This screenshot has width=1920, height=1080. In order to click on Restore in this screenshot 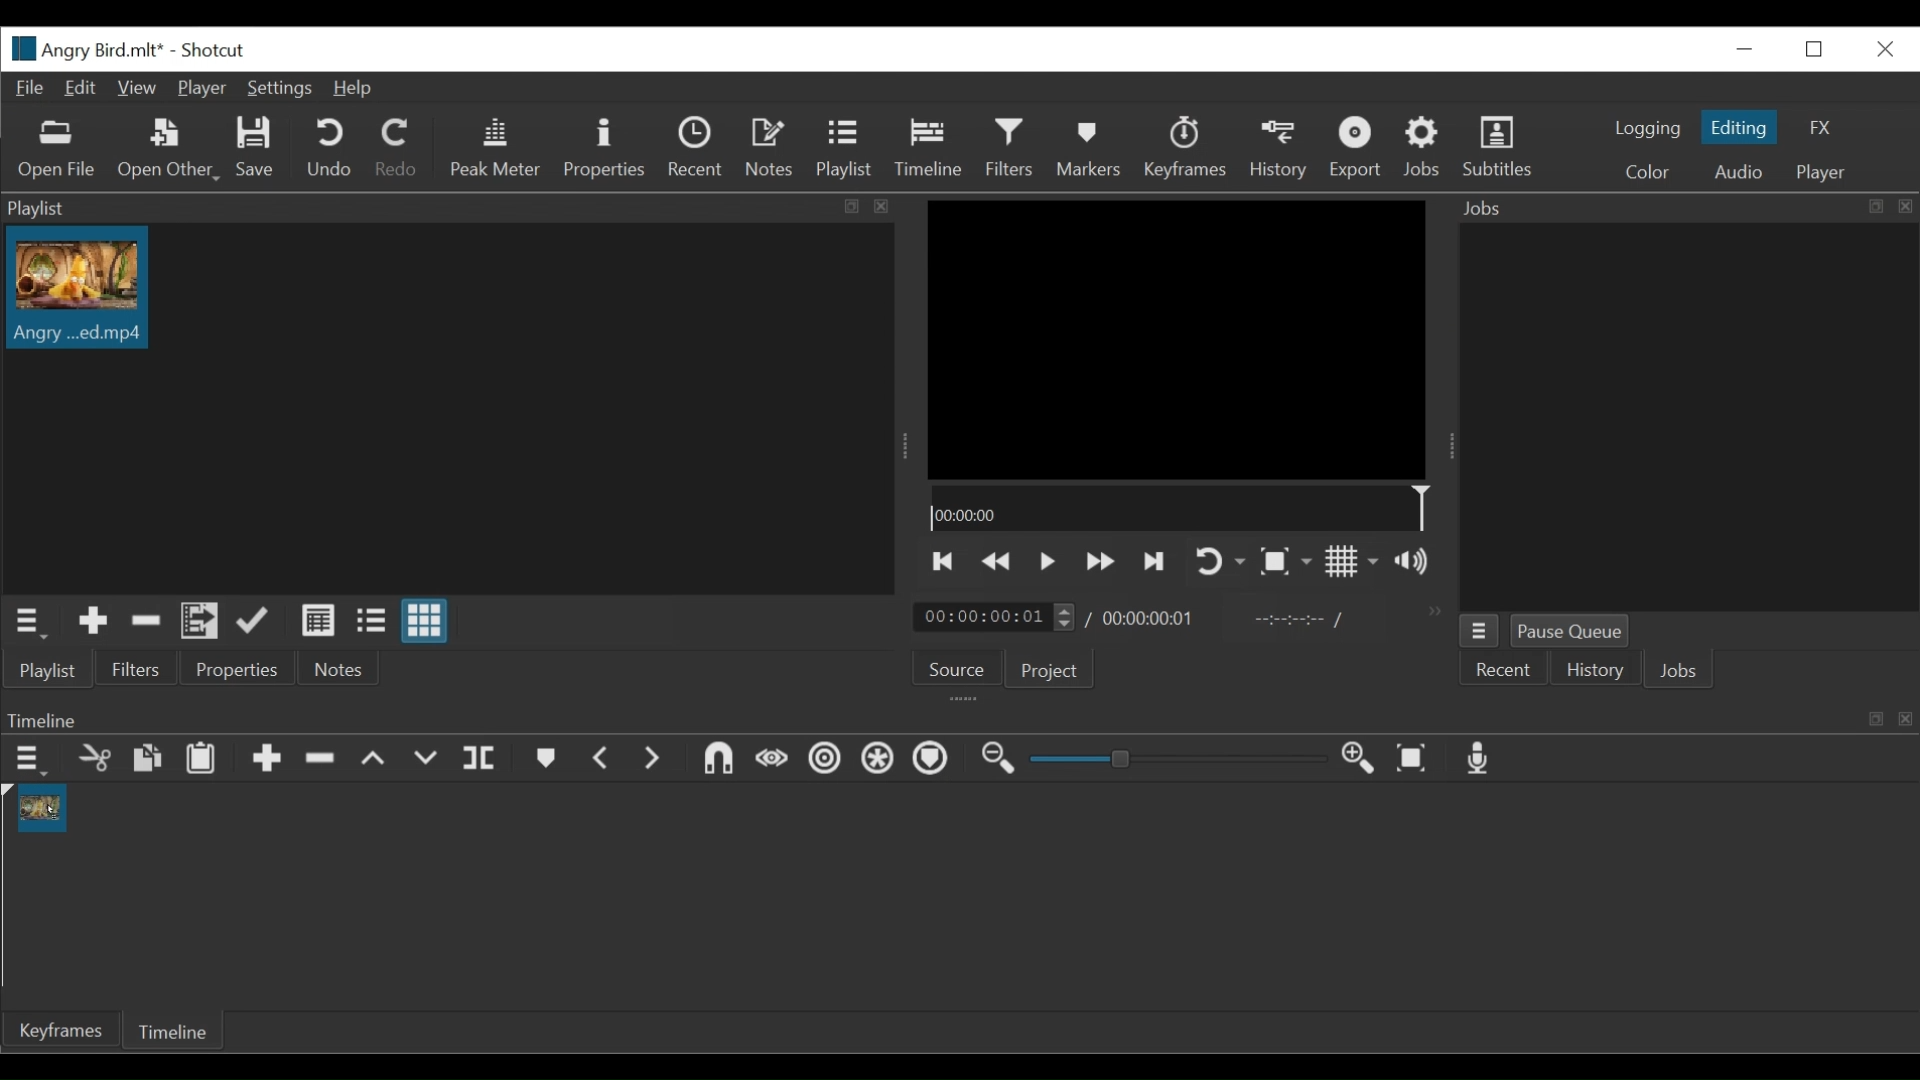, I will do `click(1815, 49)`.